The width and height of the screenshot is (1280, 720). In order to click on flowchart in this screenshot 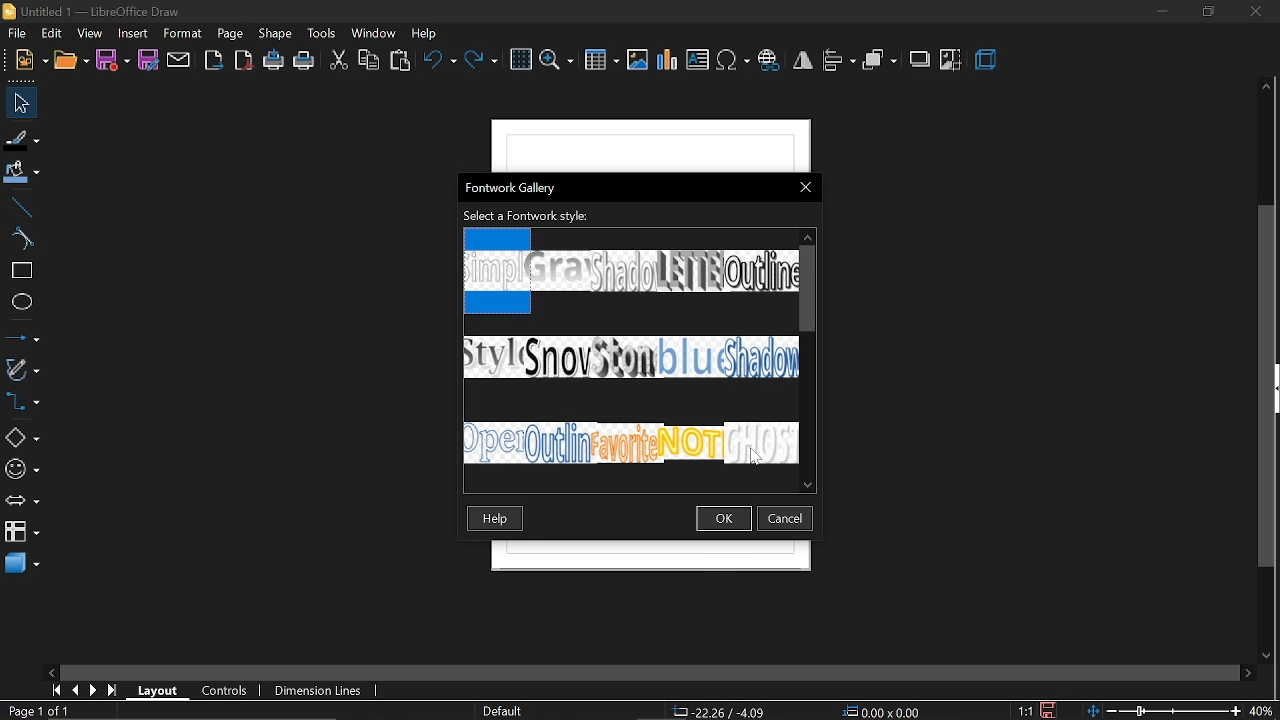, I will do `click(22, 531)`.